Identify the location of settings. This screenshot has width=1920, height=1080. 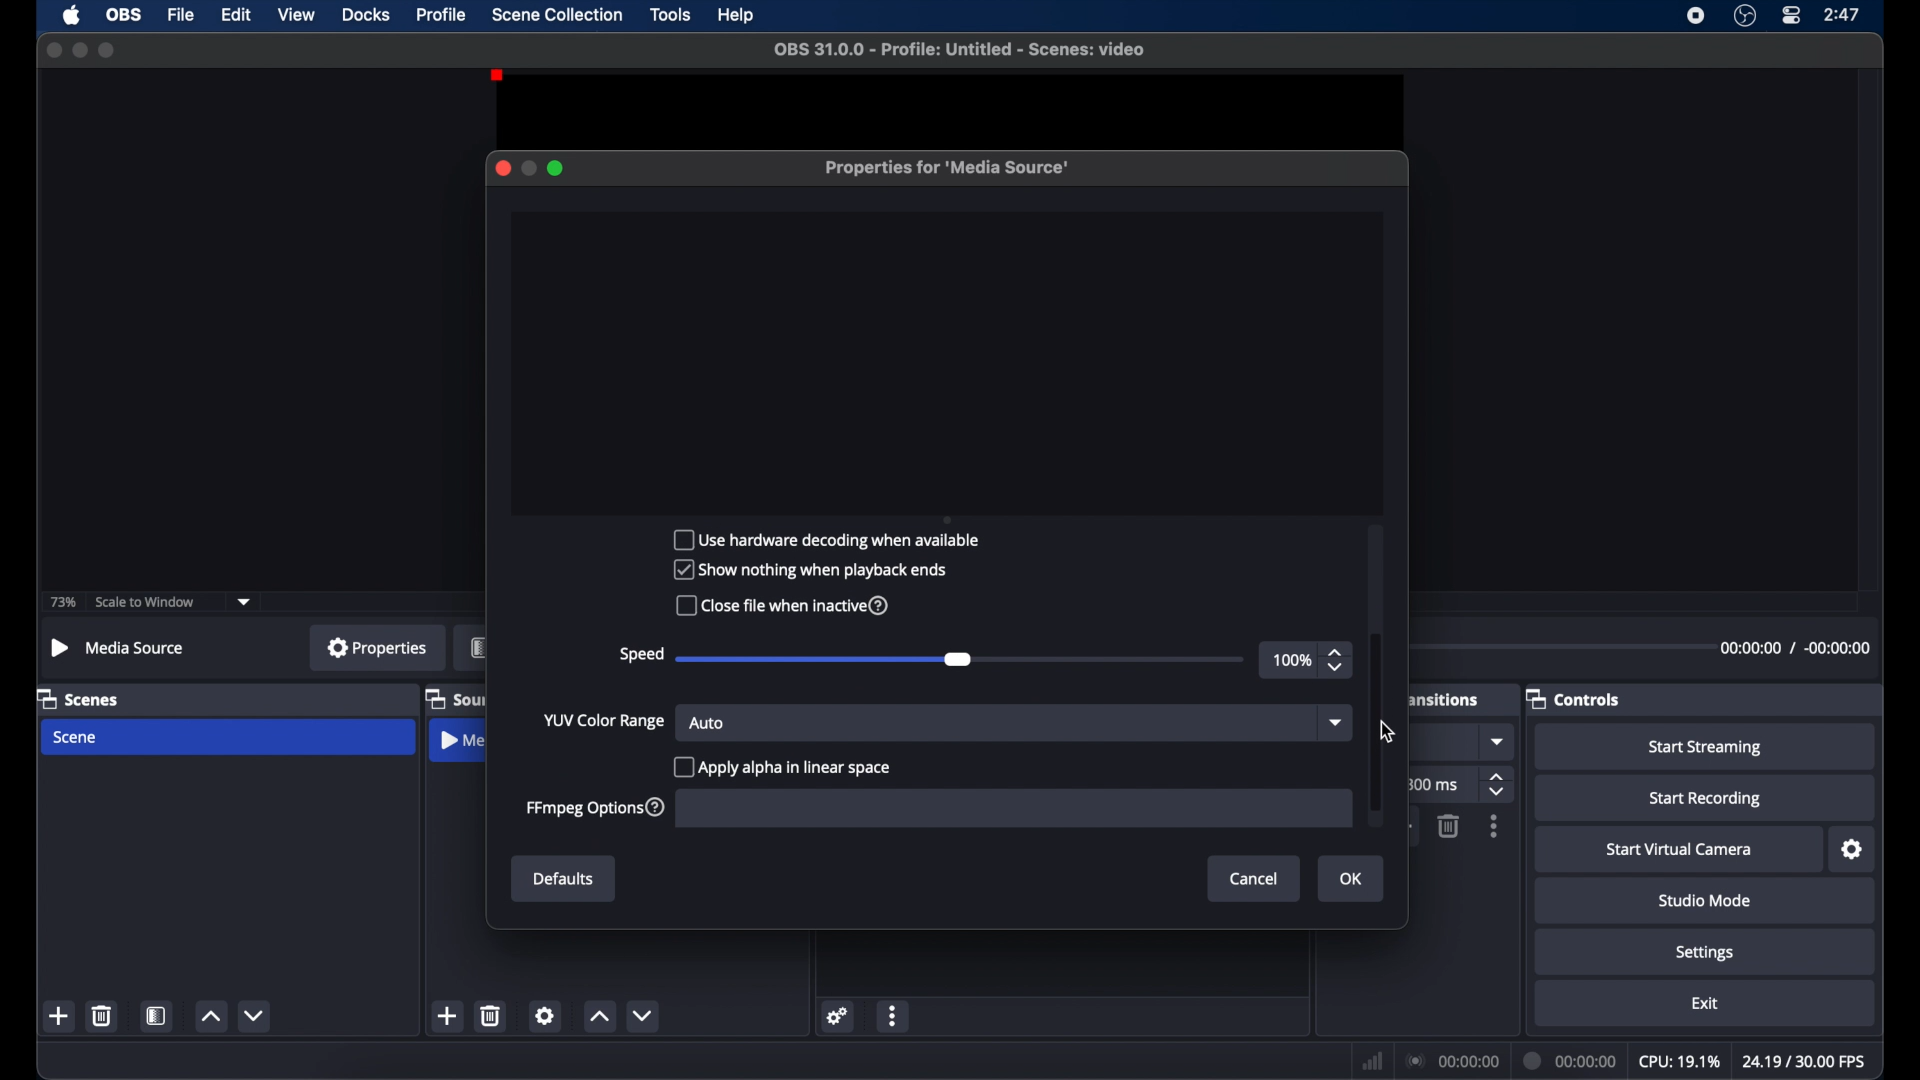
(545, 1015).